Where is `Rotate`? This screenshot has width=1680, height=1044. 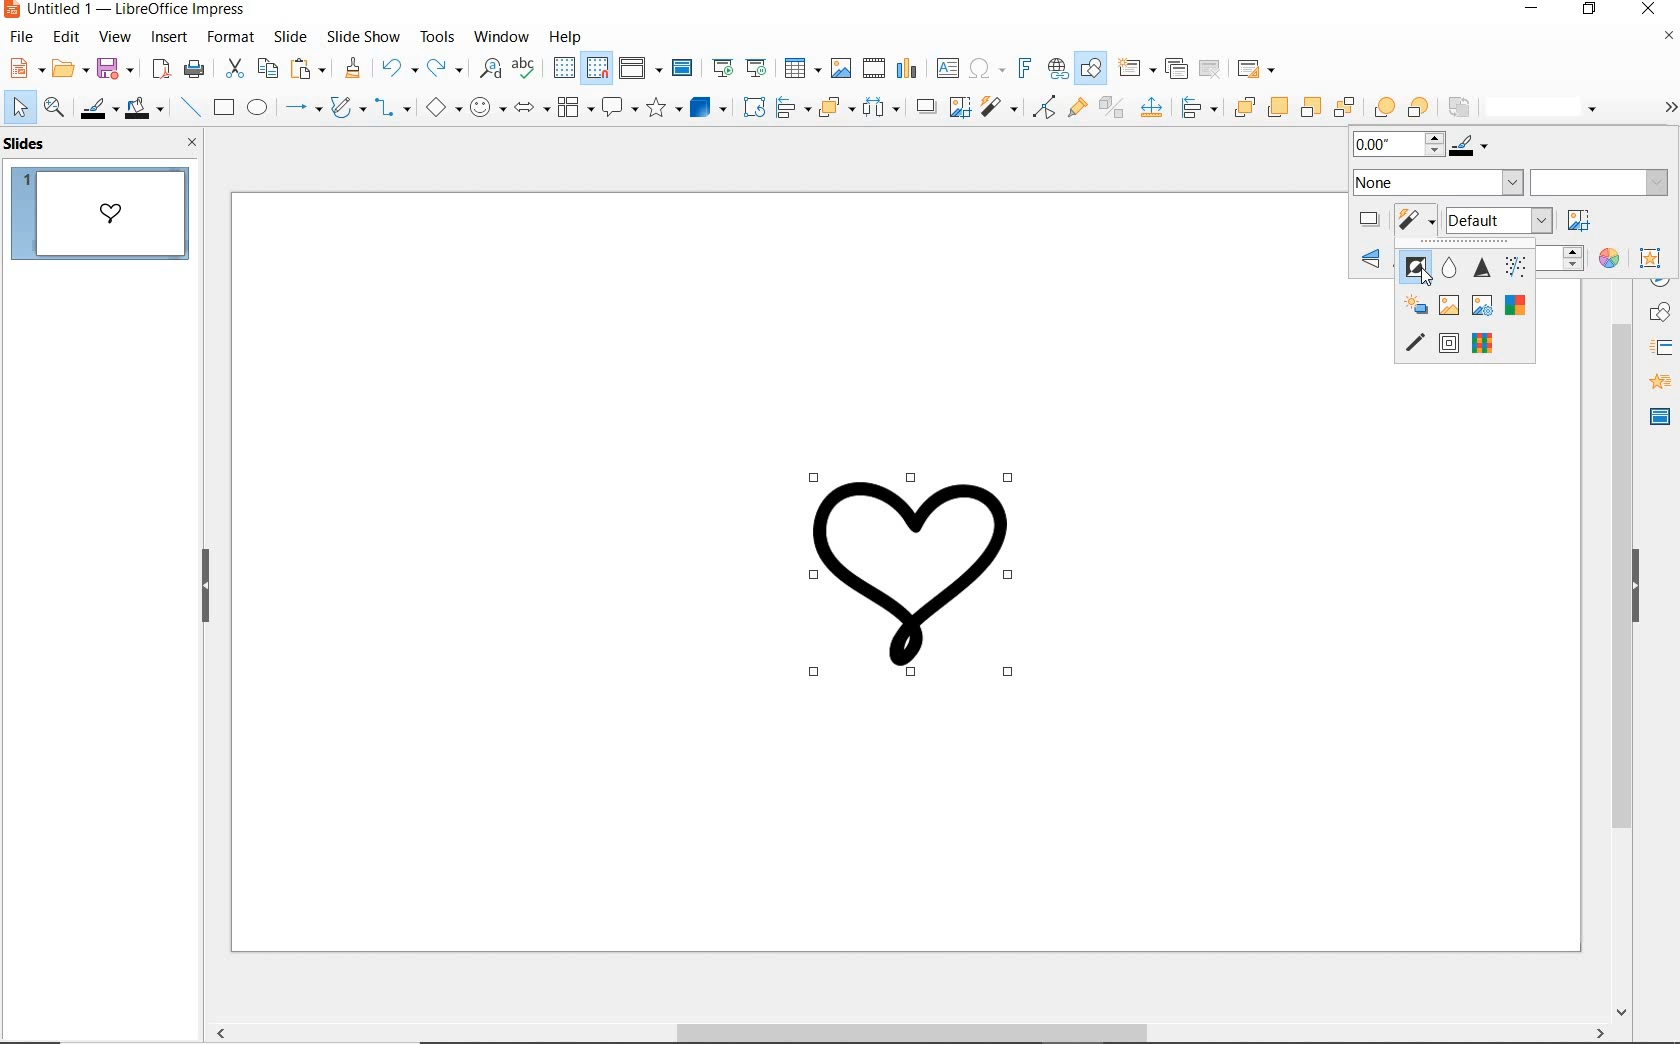 Rotate is located at coordinates (1371, 259).